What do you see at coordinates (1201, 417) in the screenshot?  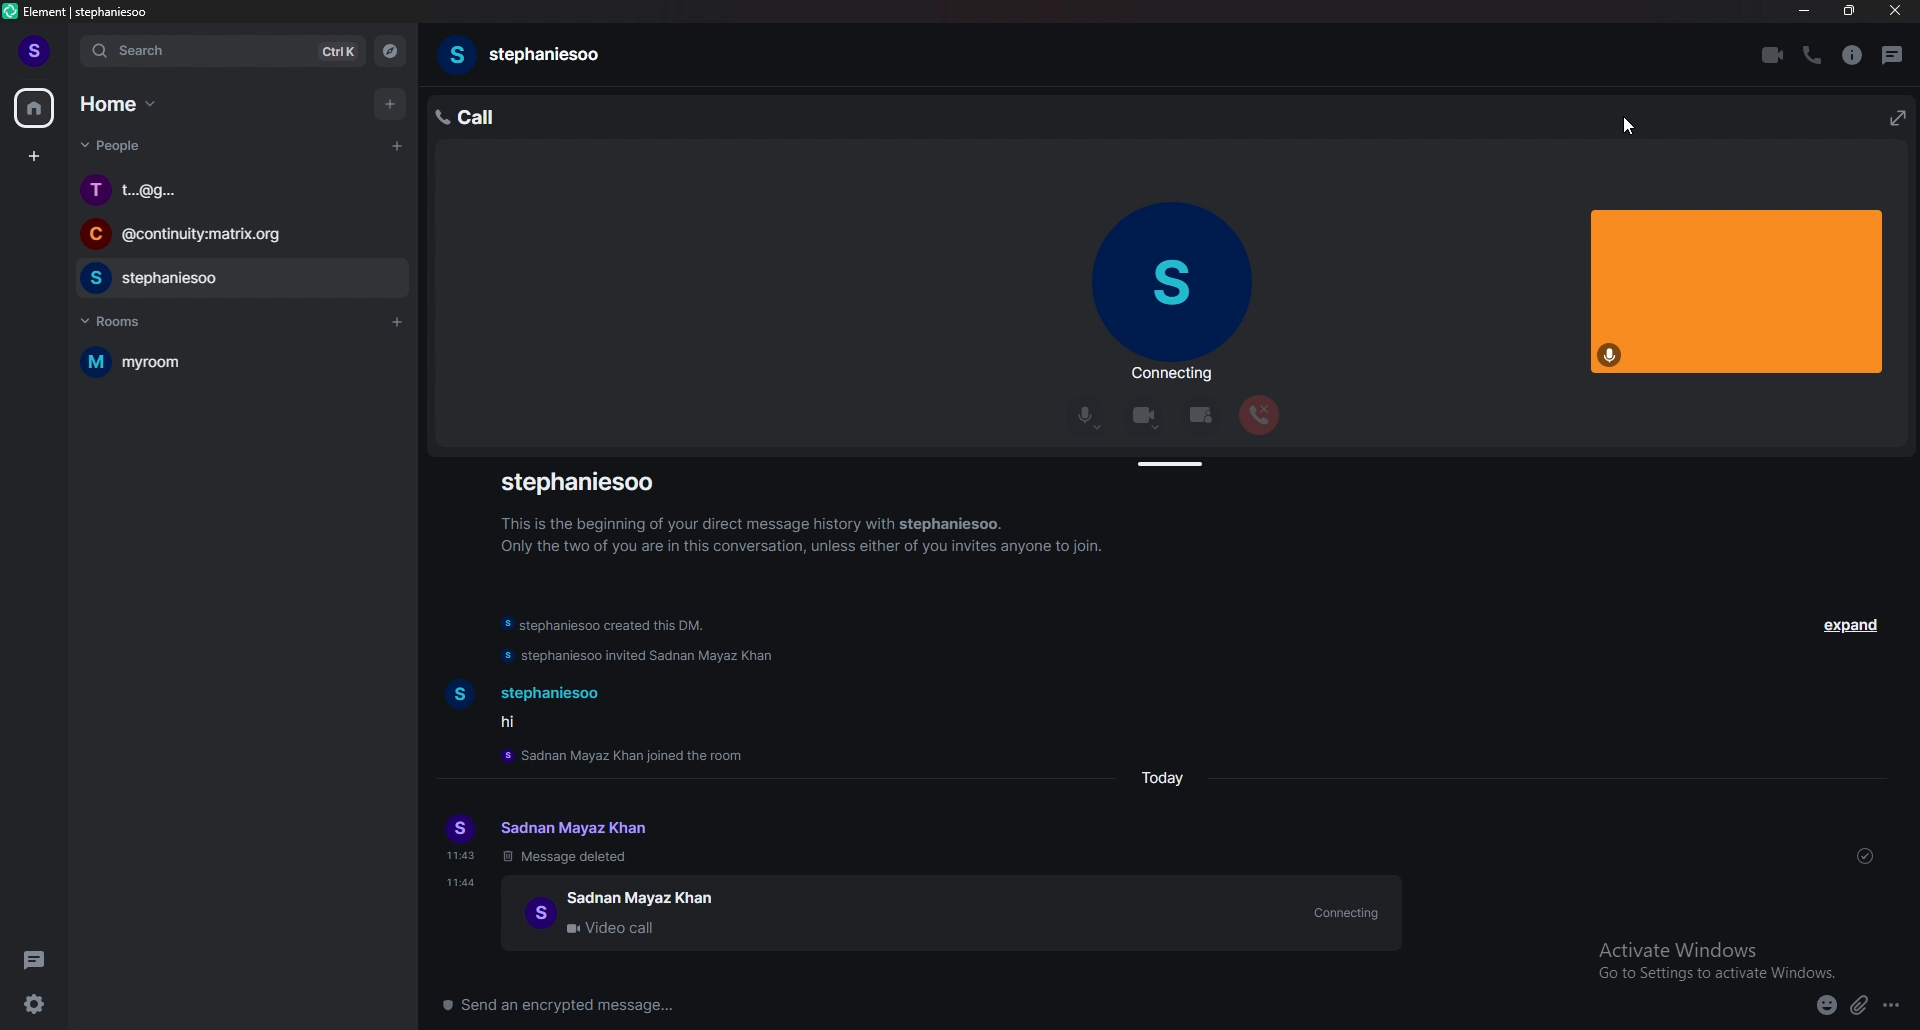 I see `share screen` at bounding box center [1201, 417].